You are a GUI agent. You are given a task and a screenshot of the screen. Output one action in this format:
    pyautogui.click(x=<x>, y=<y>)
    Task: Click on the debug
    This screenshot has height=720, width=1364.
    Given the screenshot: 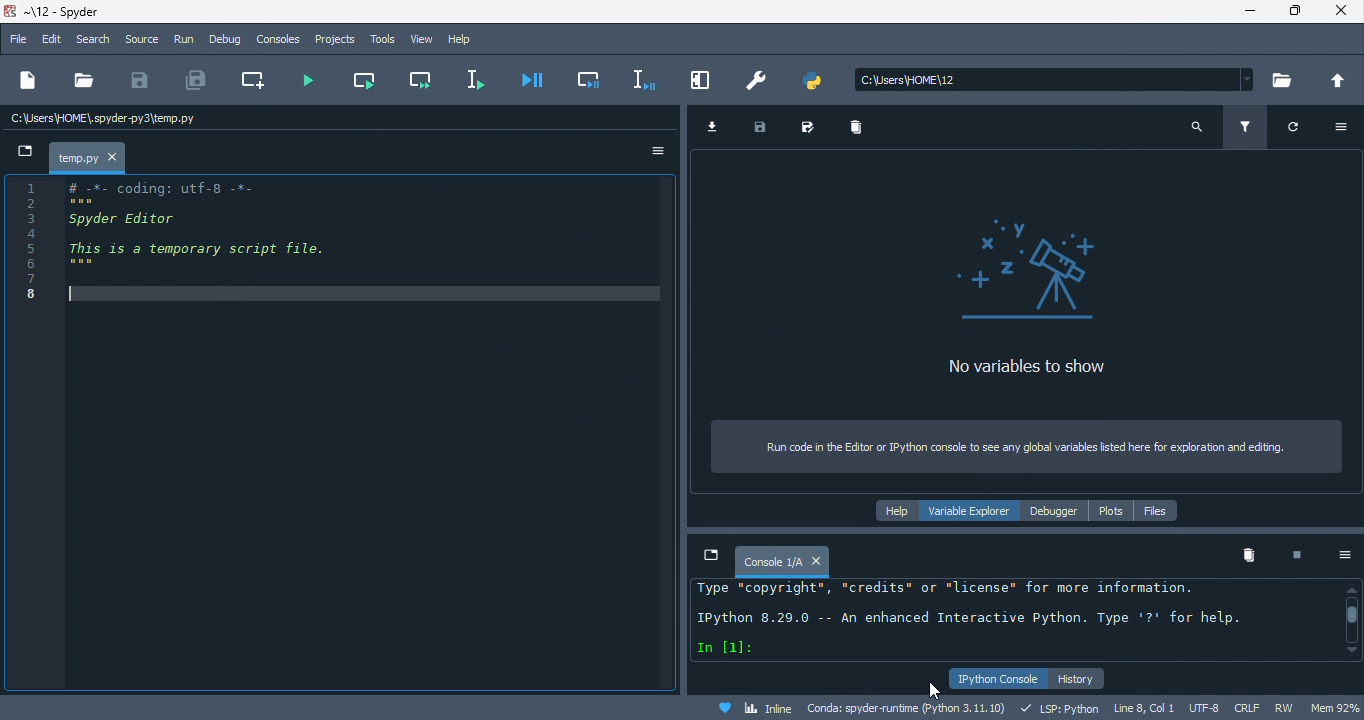 What is the action you would take?
    pyautogui.click(x=228, y=38)
    